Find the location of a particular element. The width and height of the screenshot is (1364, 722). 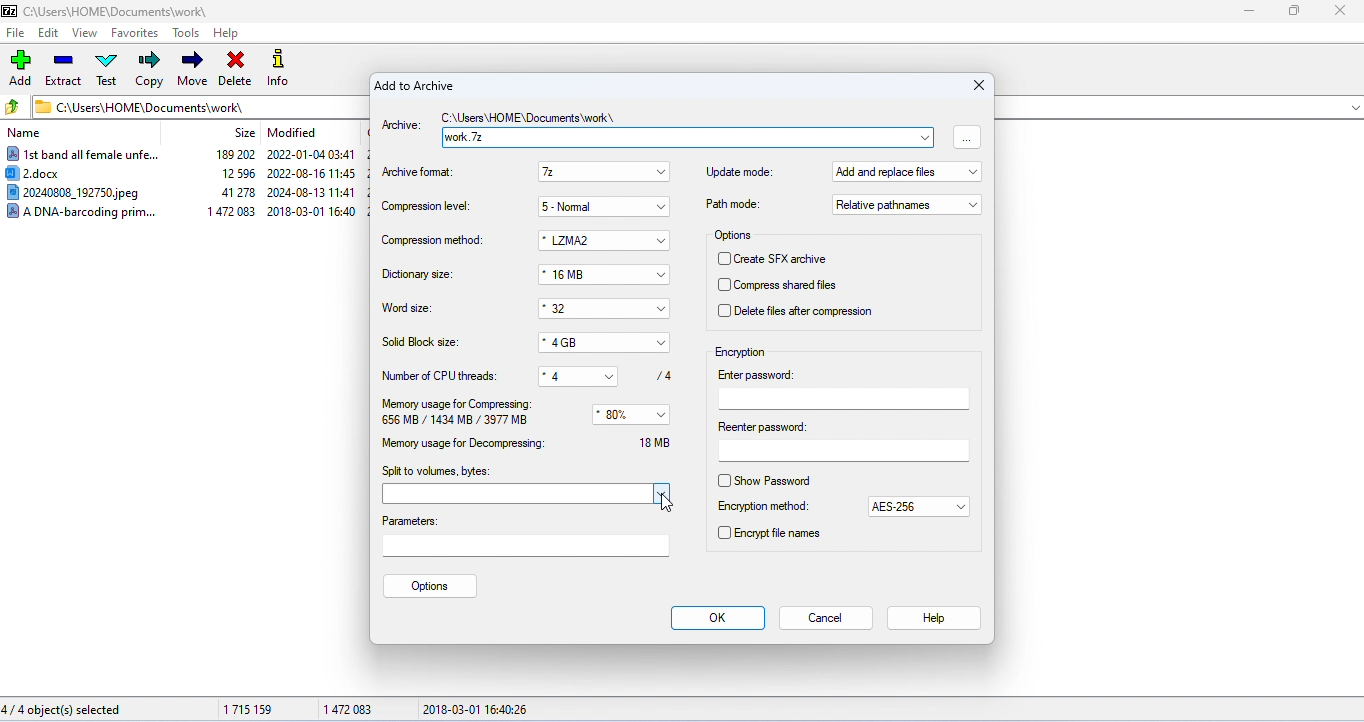

compress shared file is located at coordinates (794, 286).